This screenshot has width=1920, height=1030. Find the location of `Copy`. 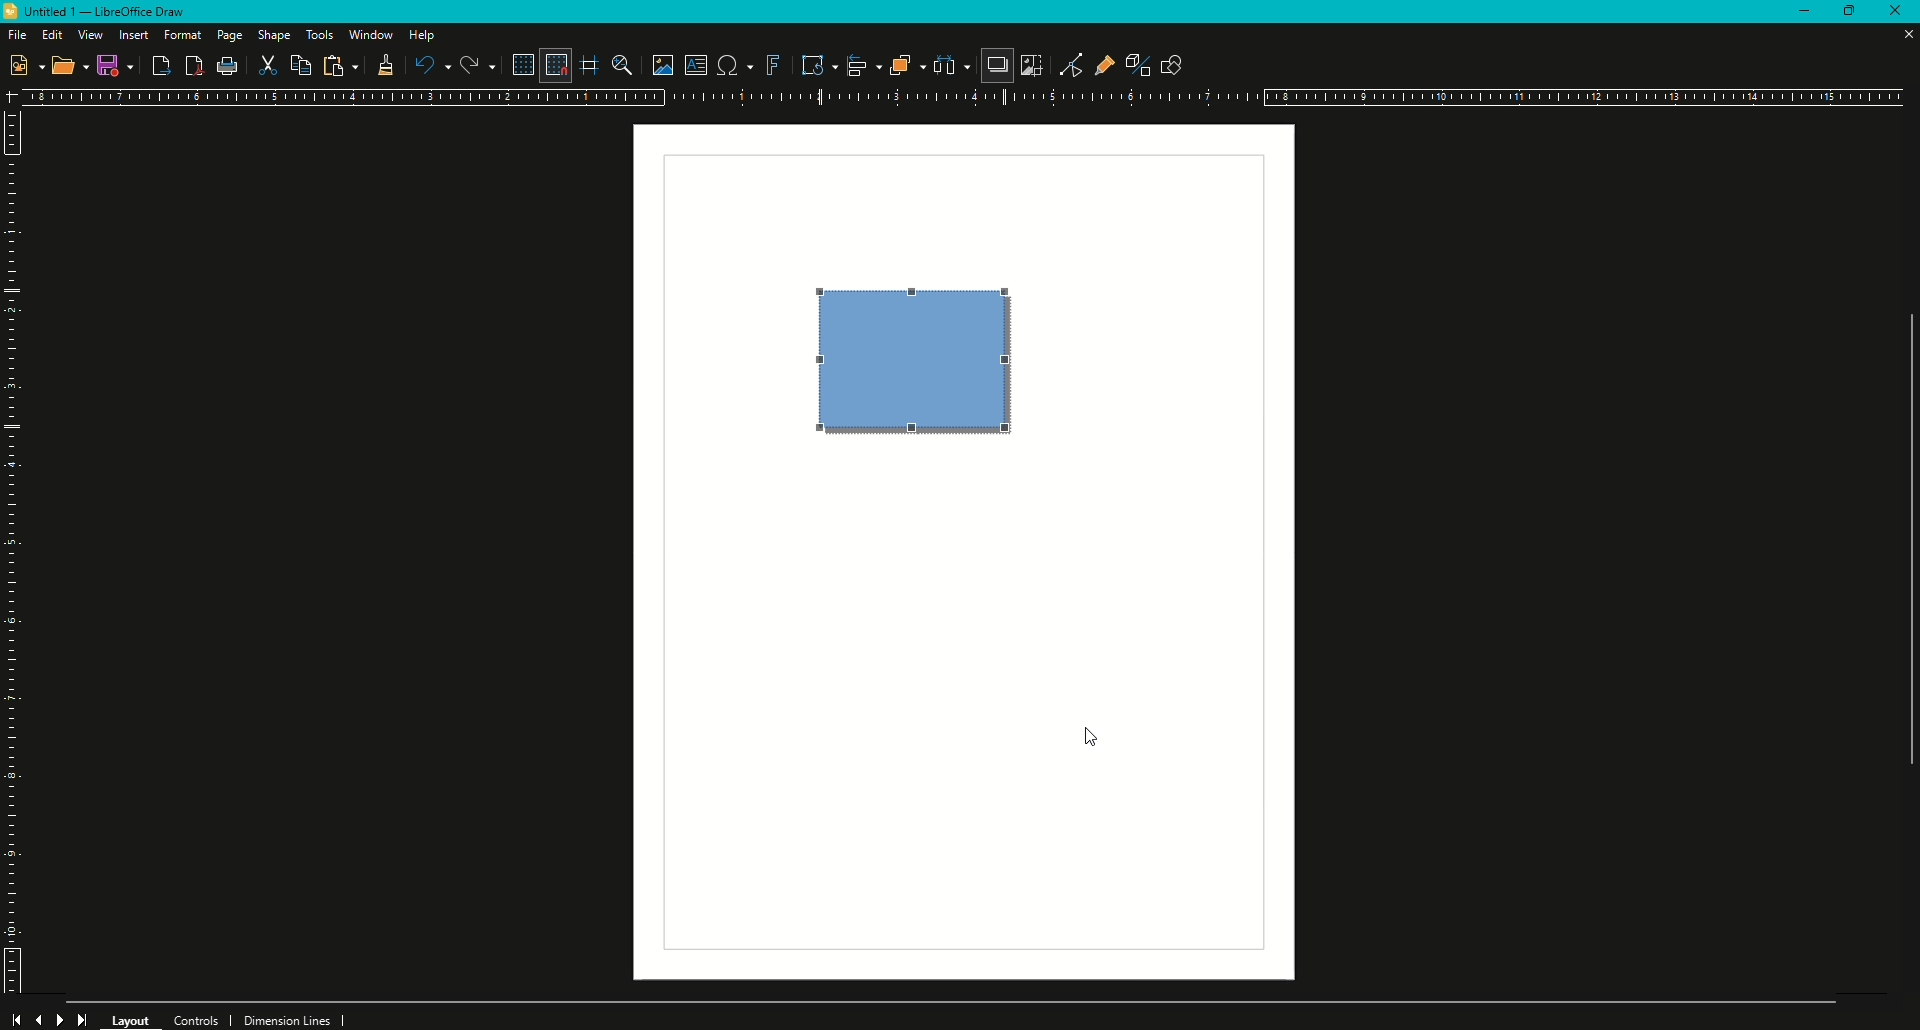

Copy is located at coordinates (303, 65).